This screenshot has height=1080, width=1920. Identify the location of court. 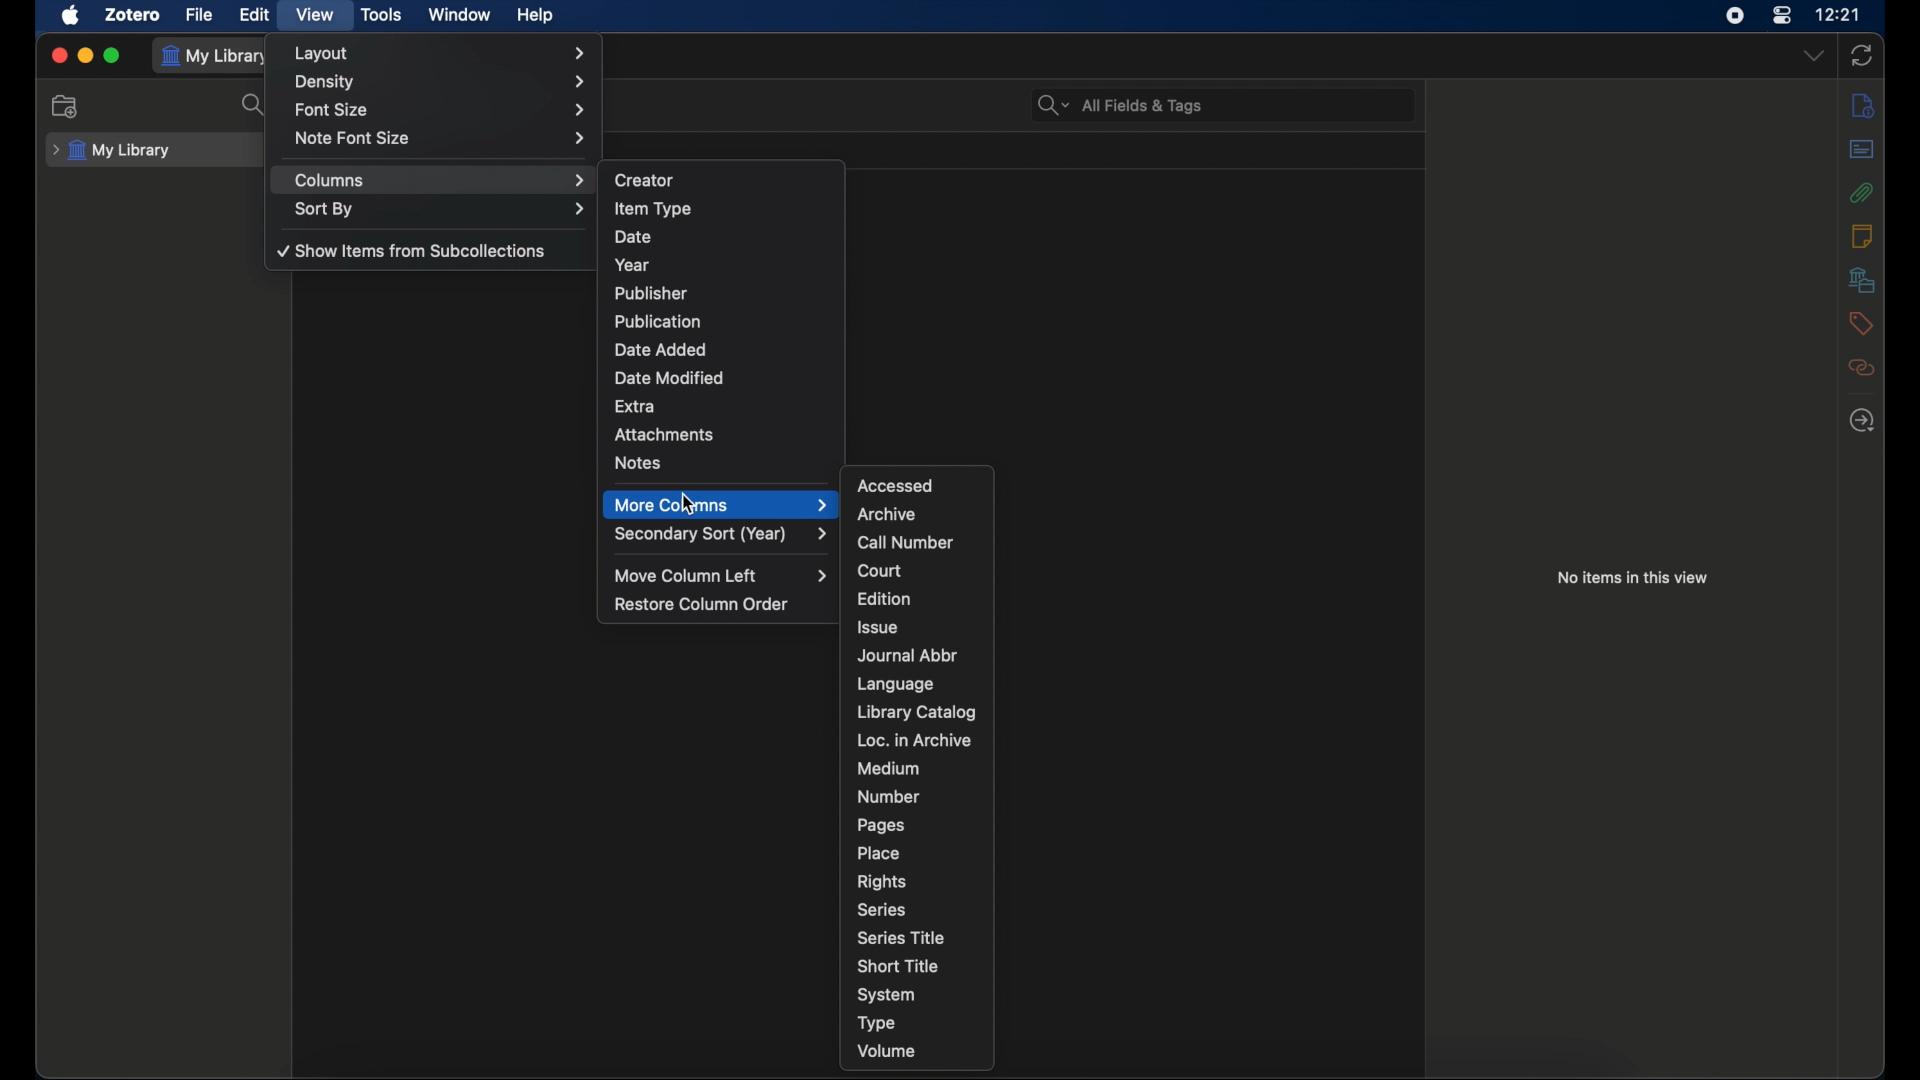
(881, 571).